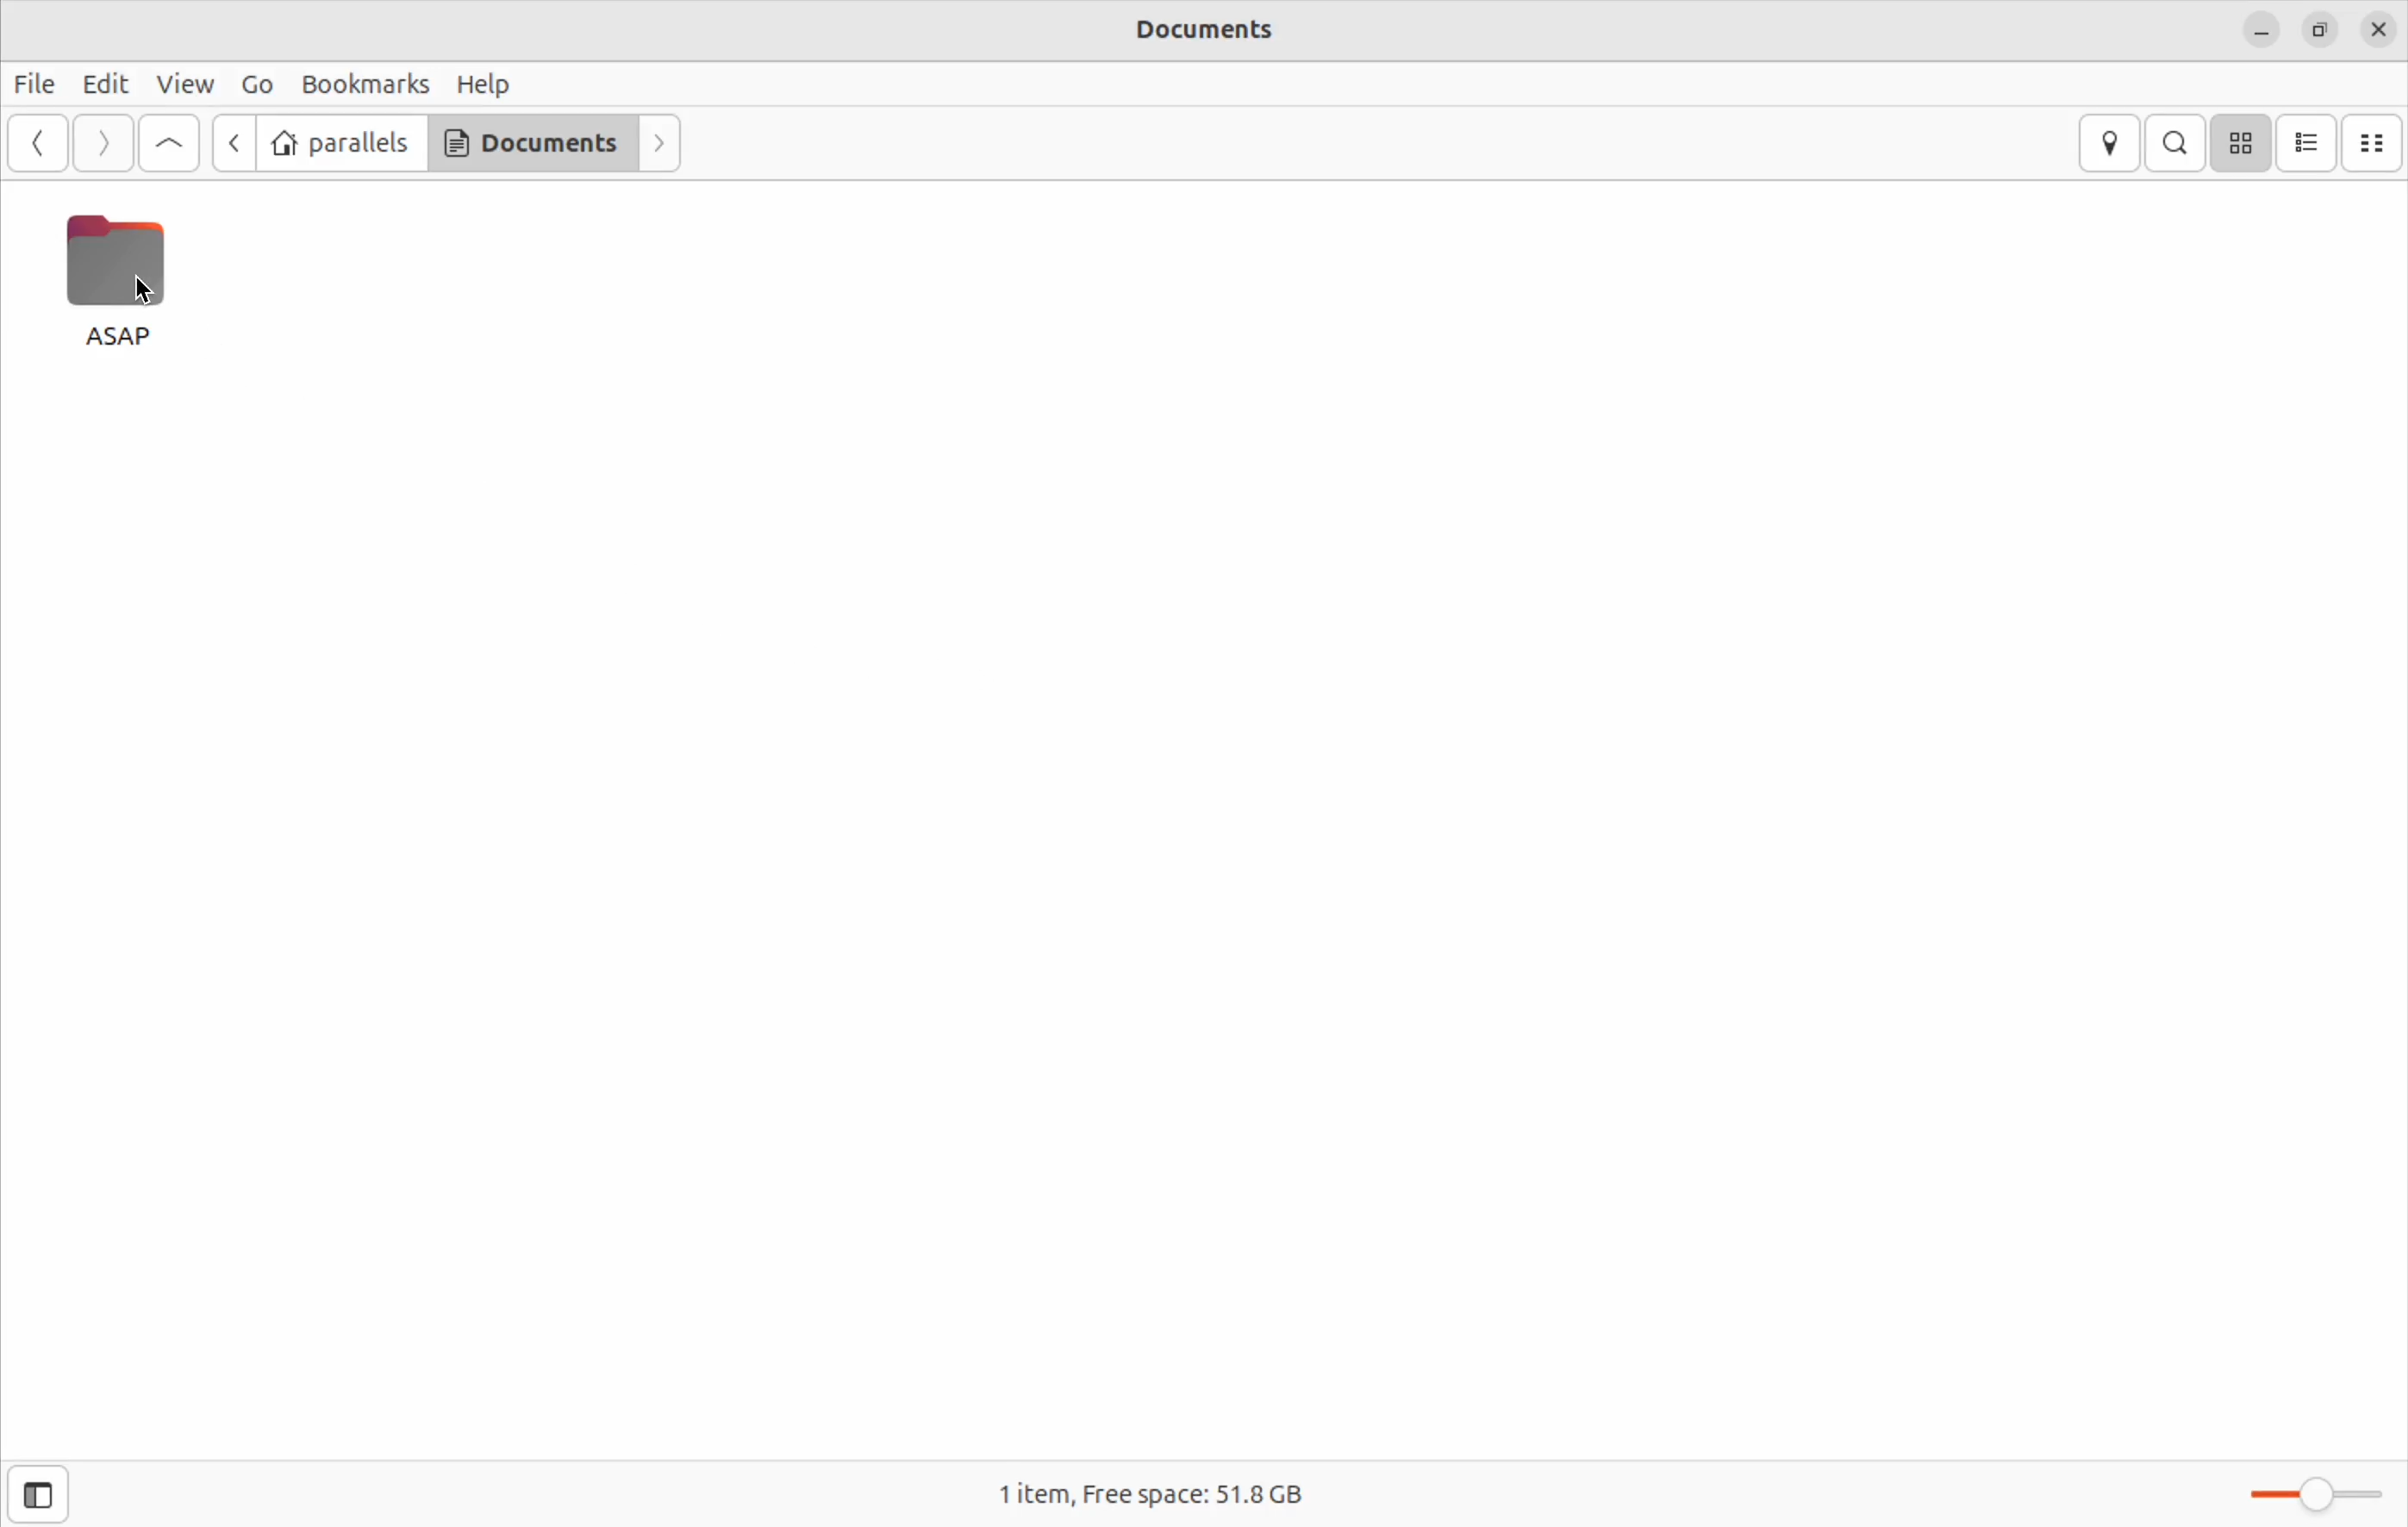 The image size is (2408, 1527). I want to click on open sidebar, so click(51, 1491).